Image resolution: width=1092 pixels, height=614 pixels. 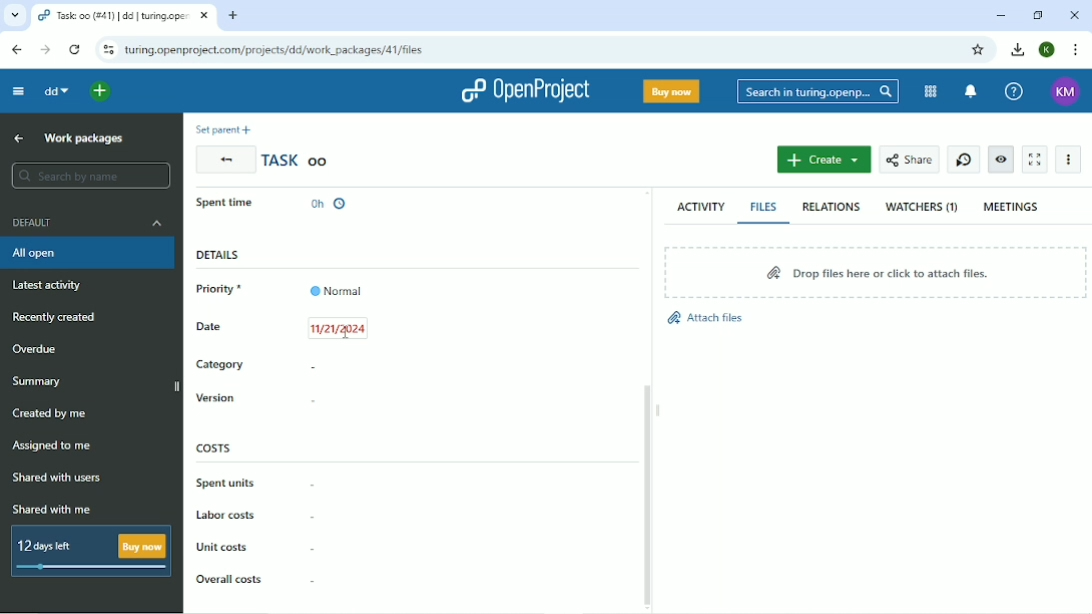 I want to click on Site, so click(x=276, y=50).